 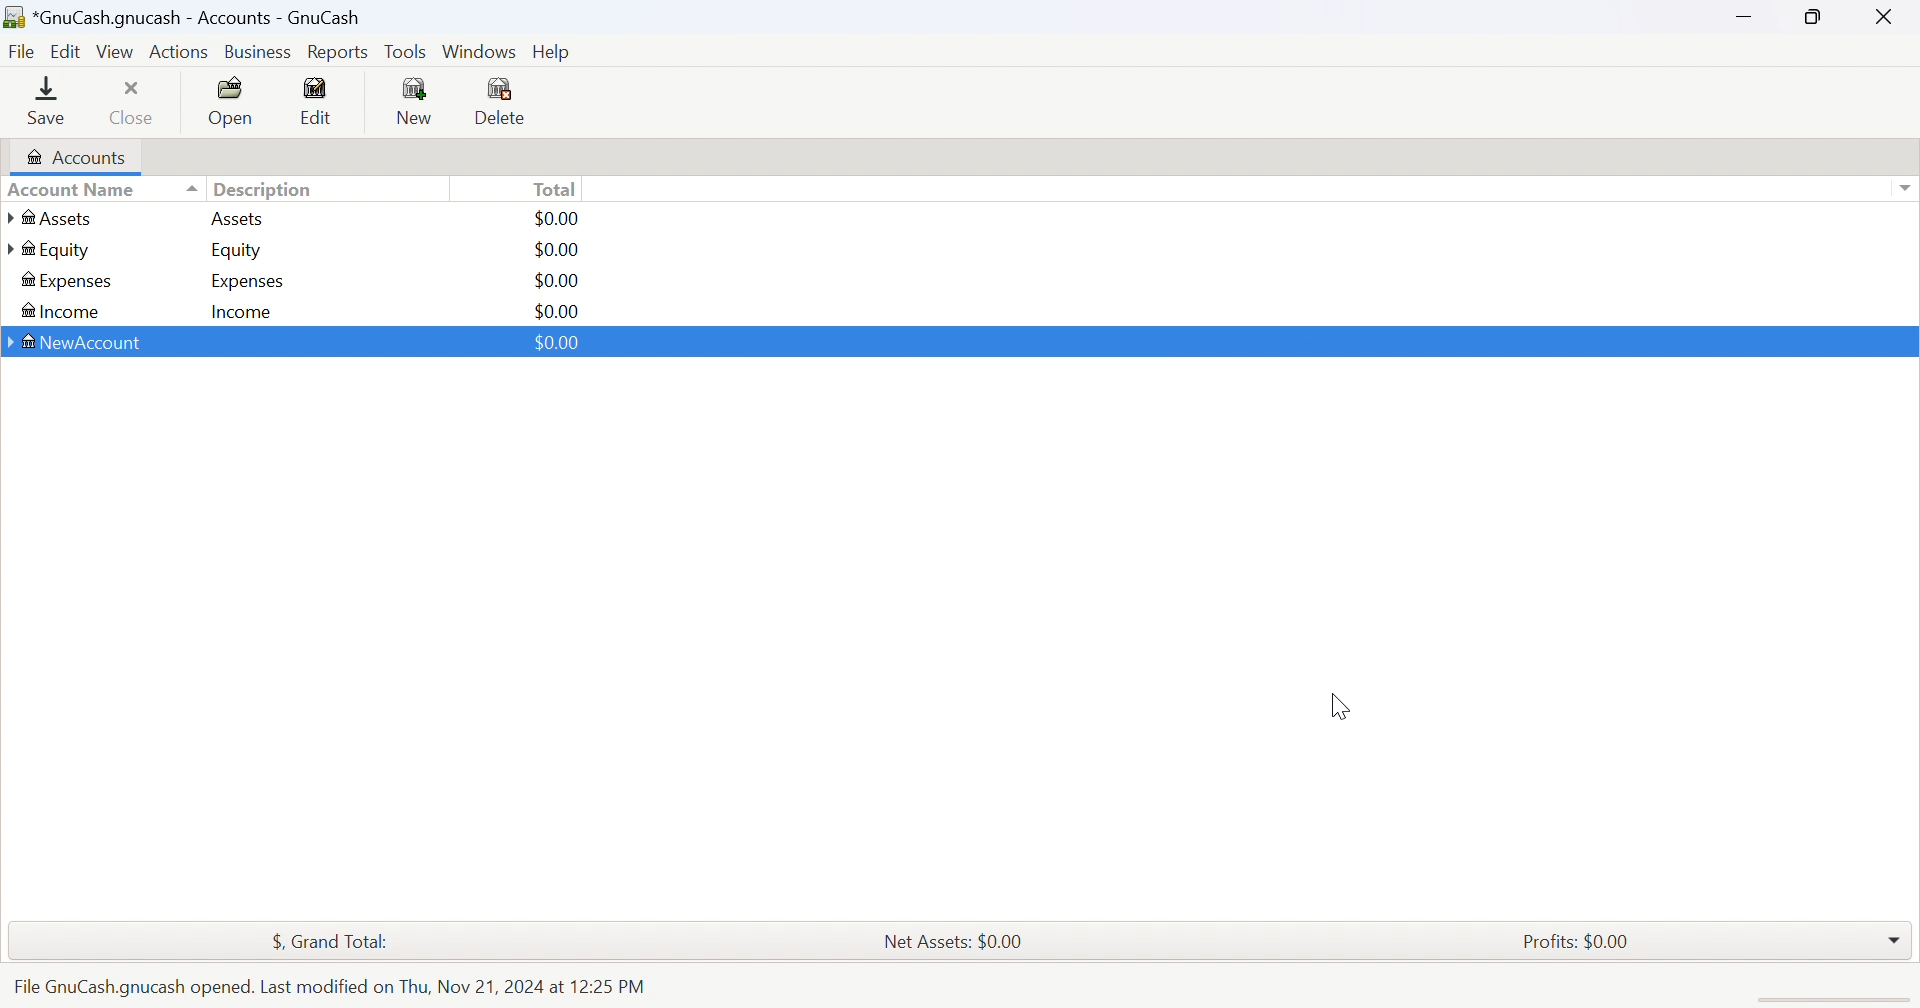 I want to click on Equity, so click(x=239, y=250).